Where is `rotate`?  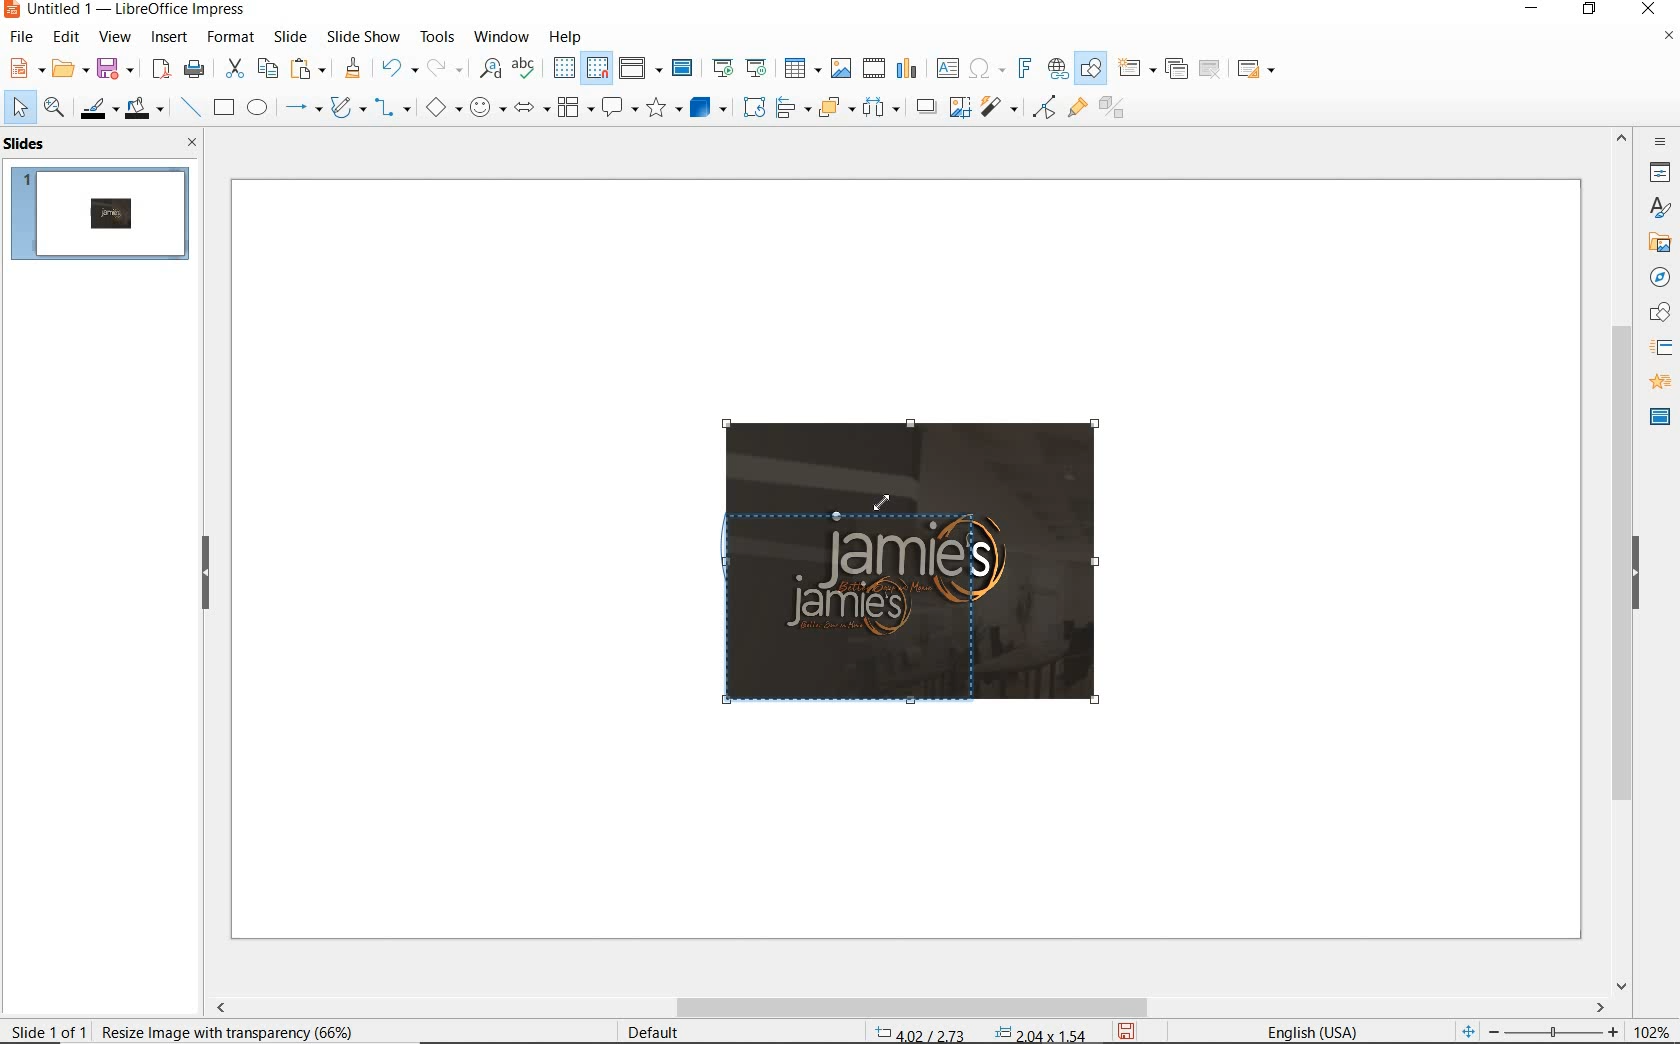
rotate is located at coordinates (751, 106).